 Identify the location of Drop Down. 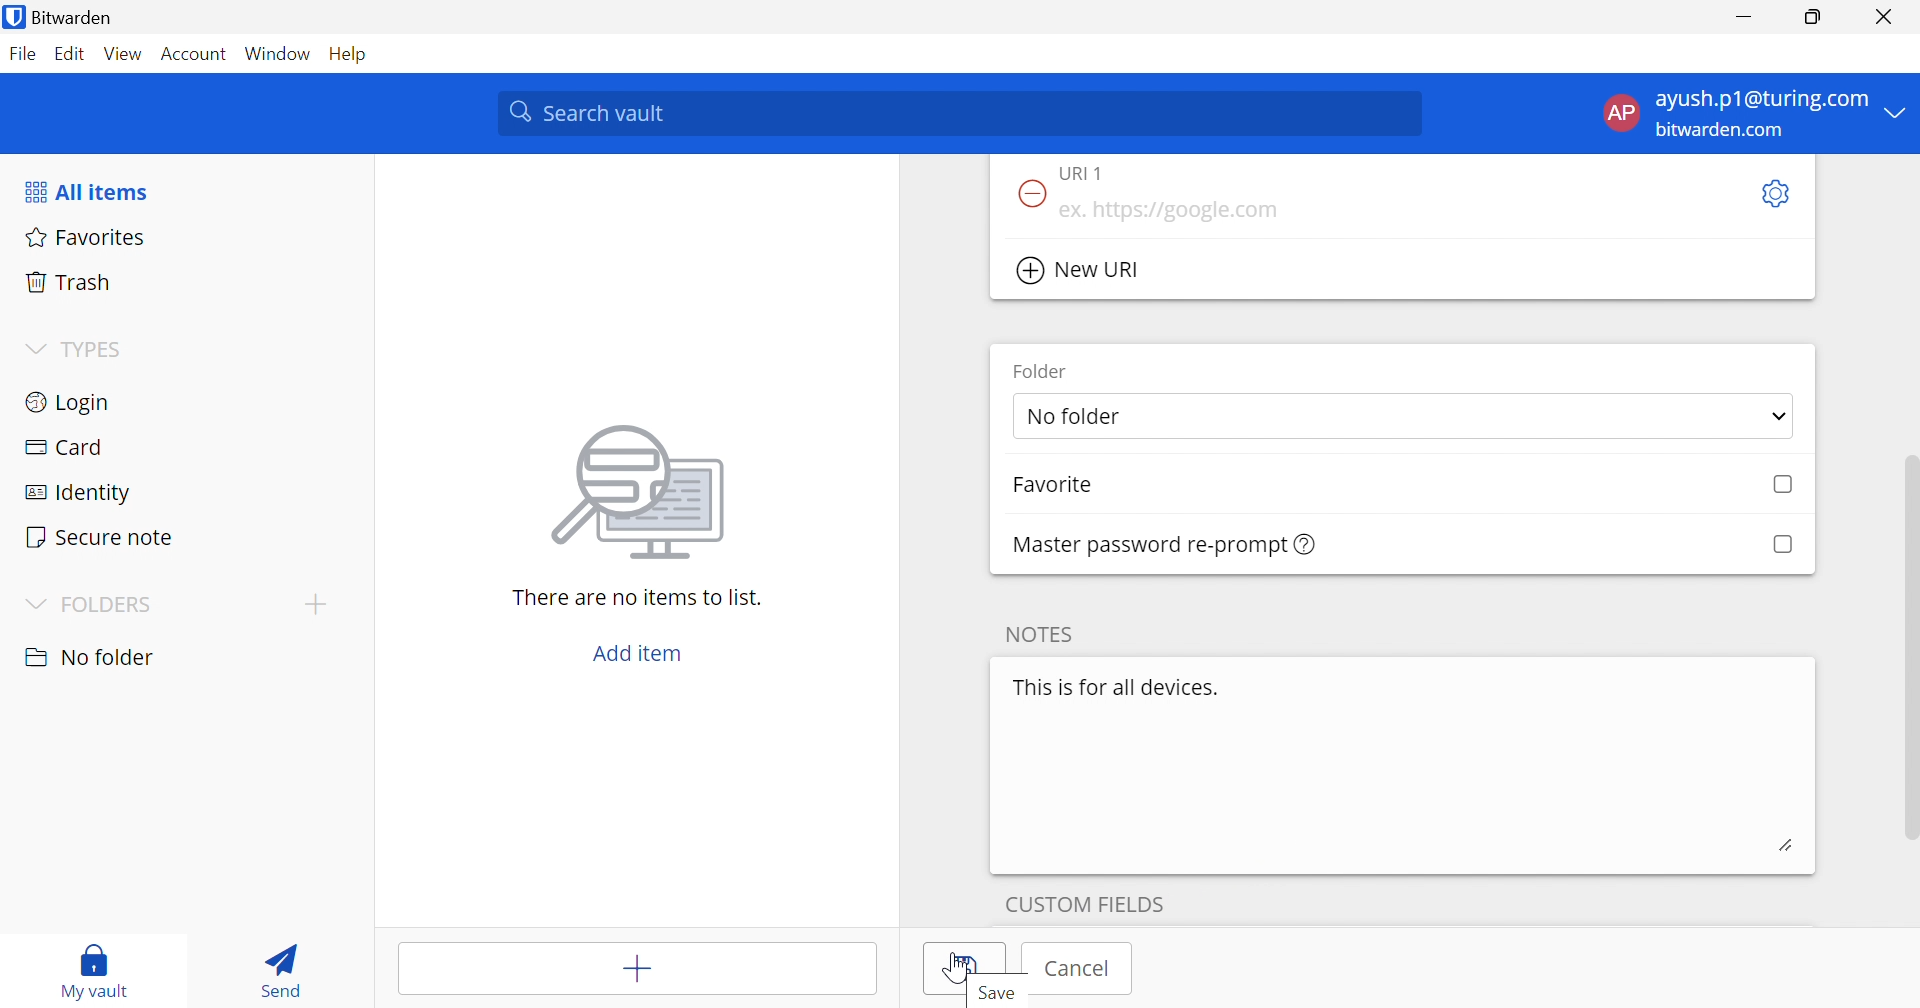
(32, 606).